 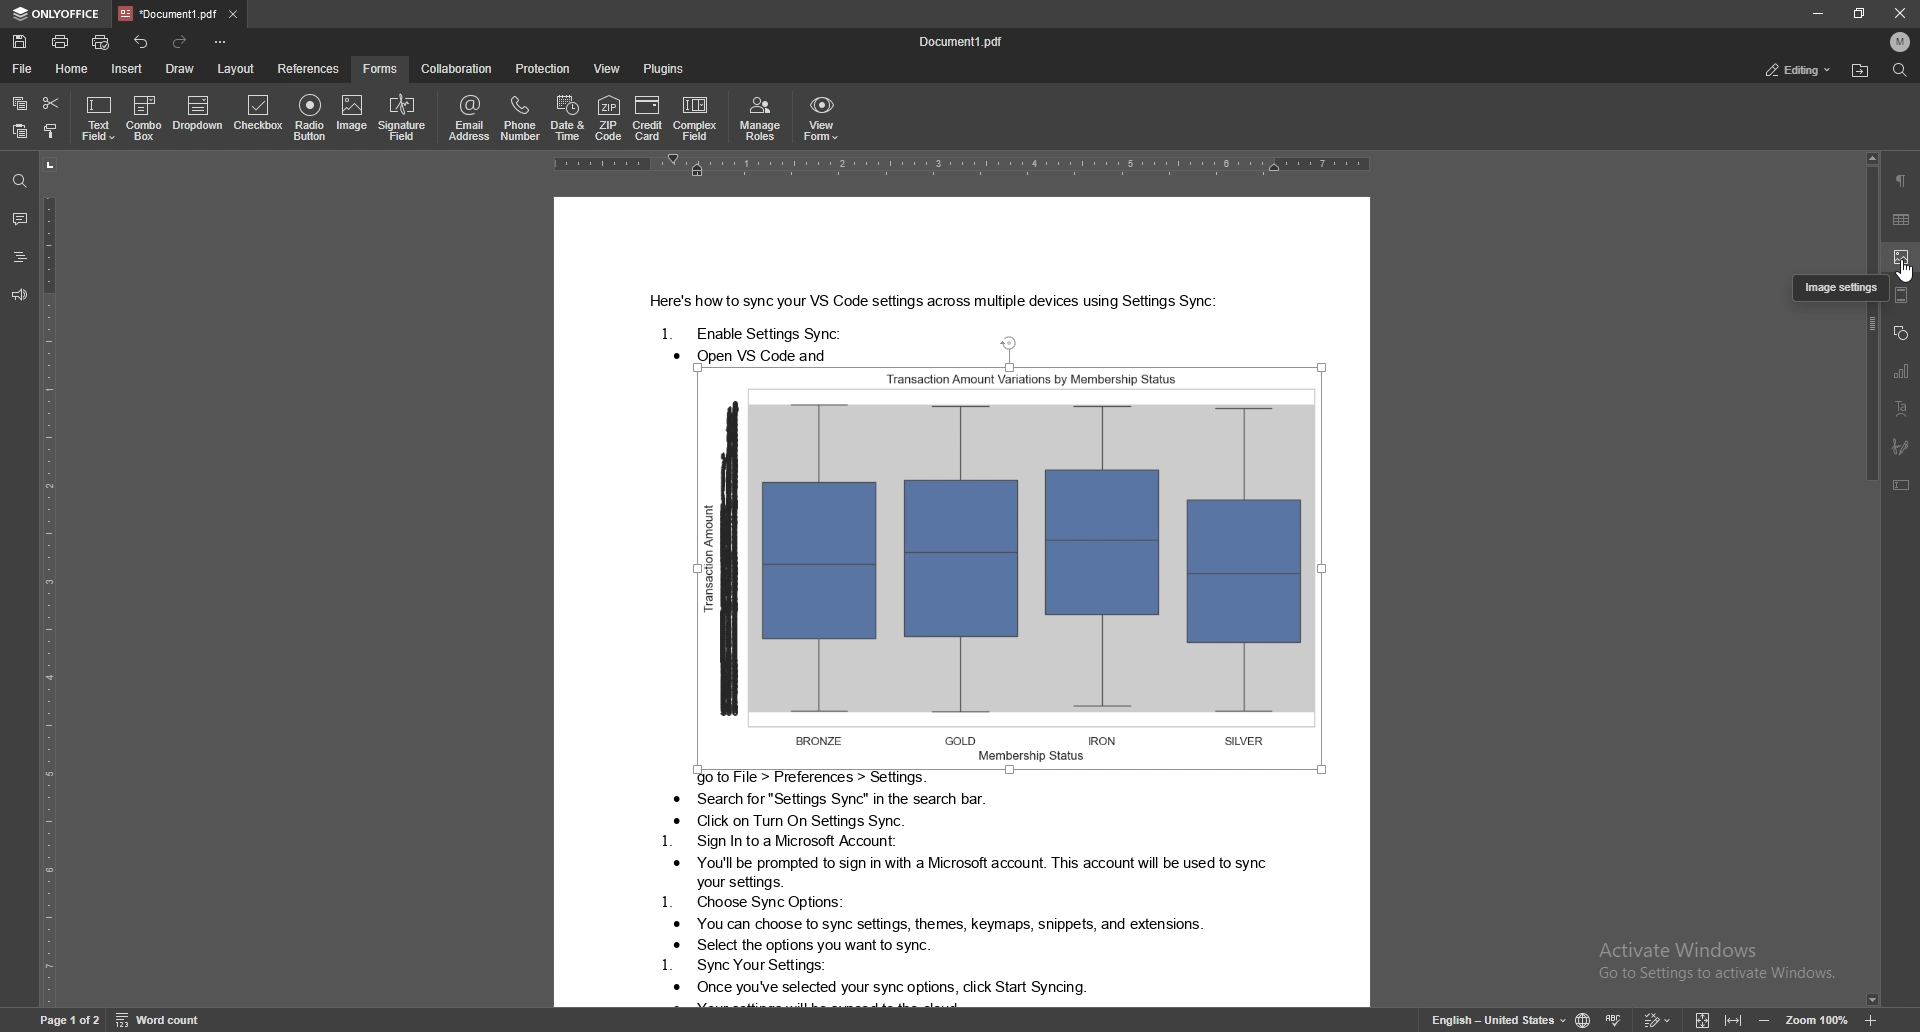 I want to click on spell check, so click(x=1612, y=1020).